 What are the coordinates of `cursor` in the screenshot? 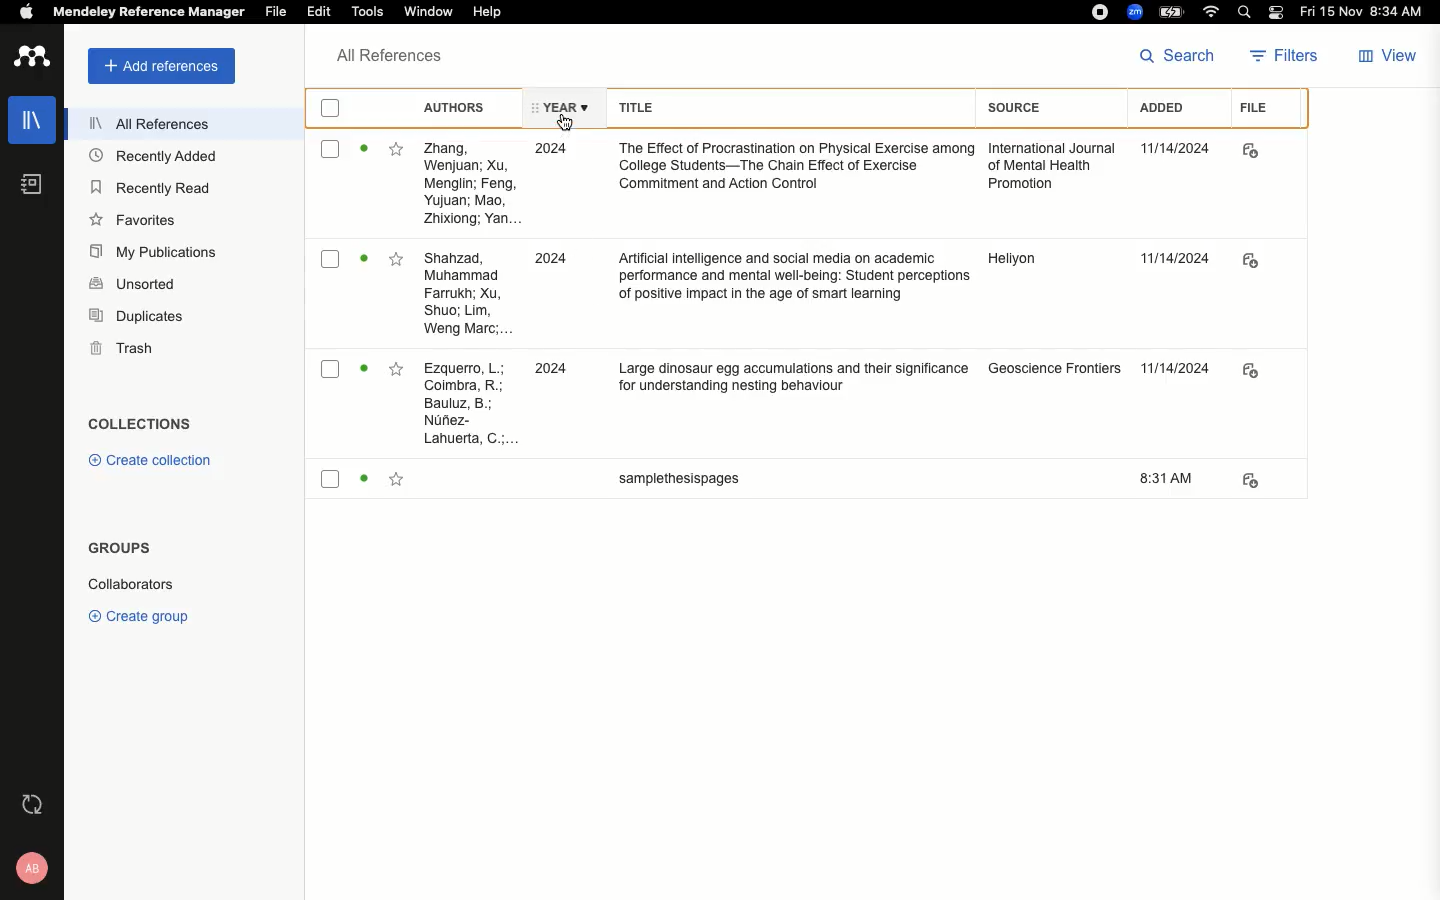 It's located at (568, 123).